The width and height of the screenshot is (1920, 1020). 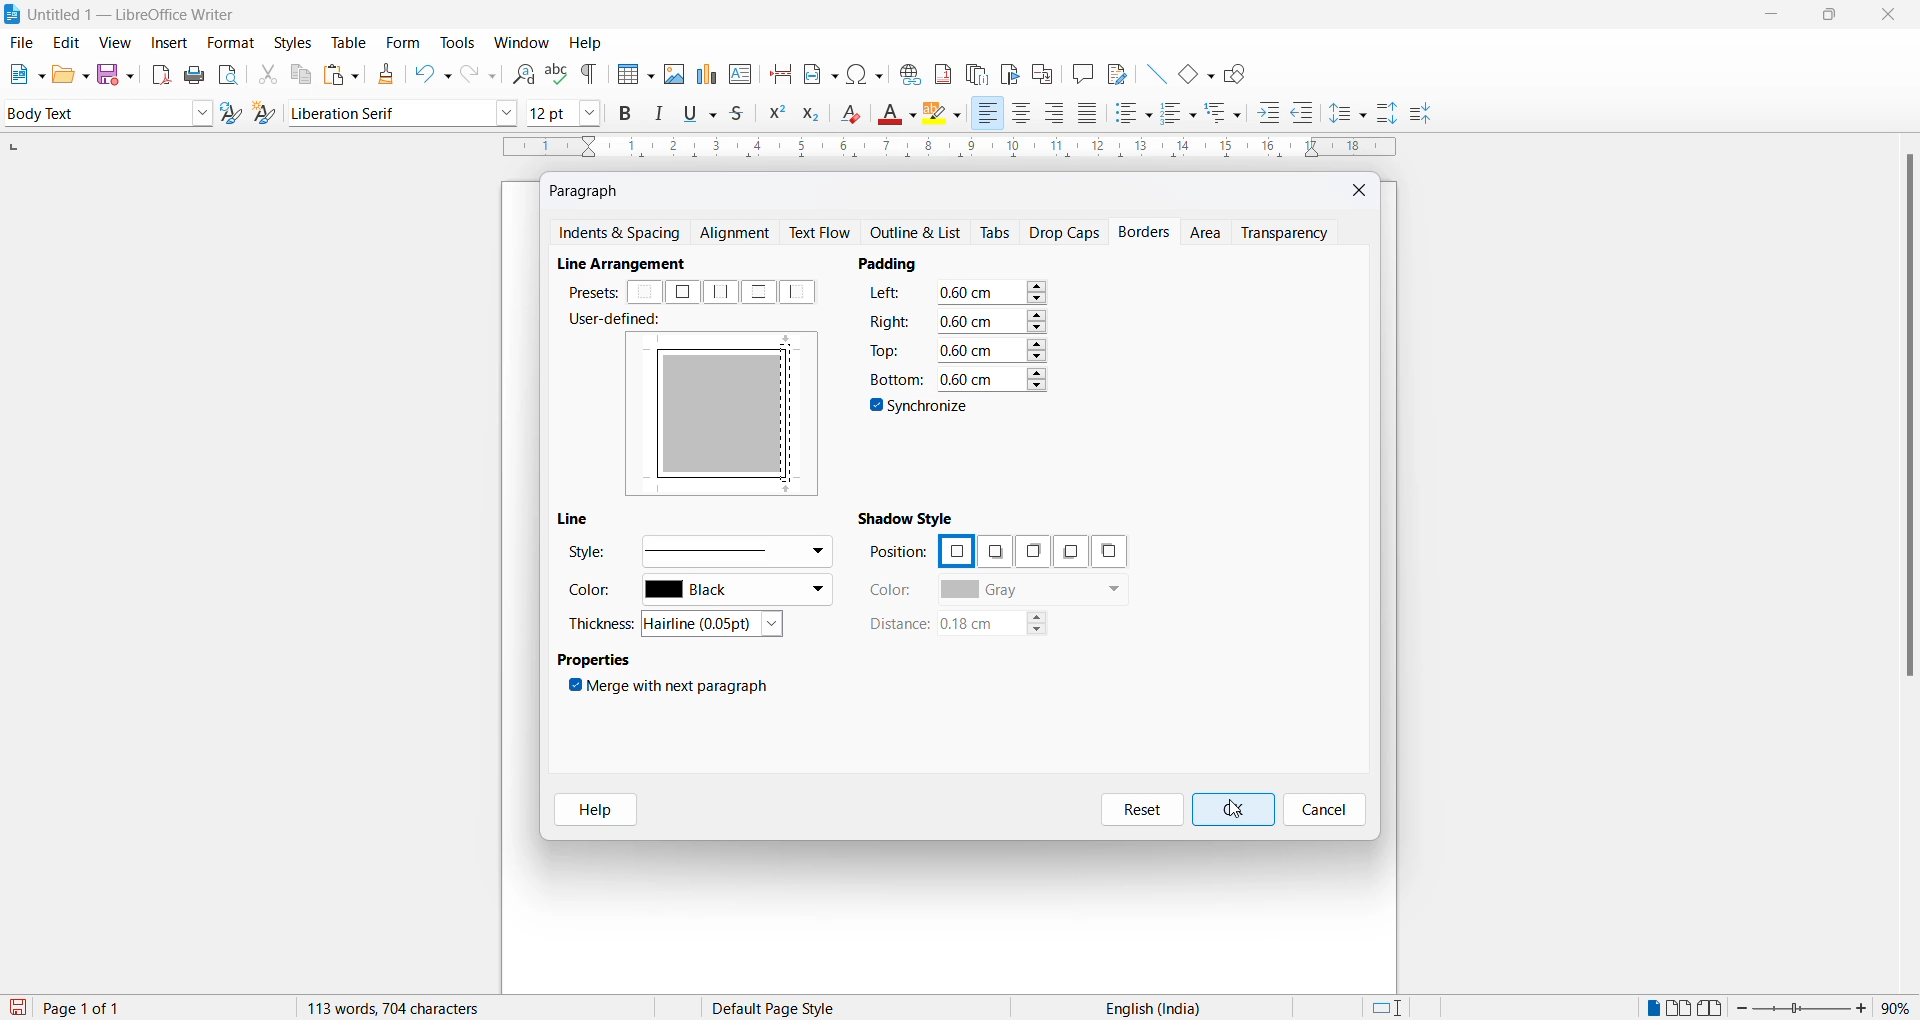 I want to click on text align right, so click(x=1058, y=114).